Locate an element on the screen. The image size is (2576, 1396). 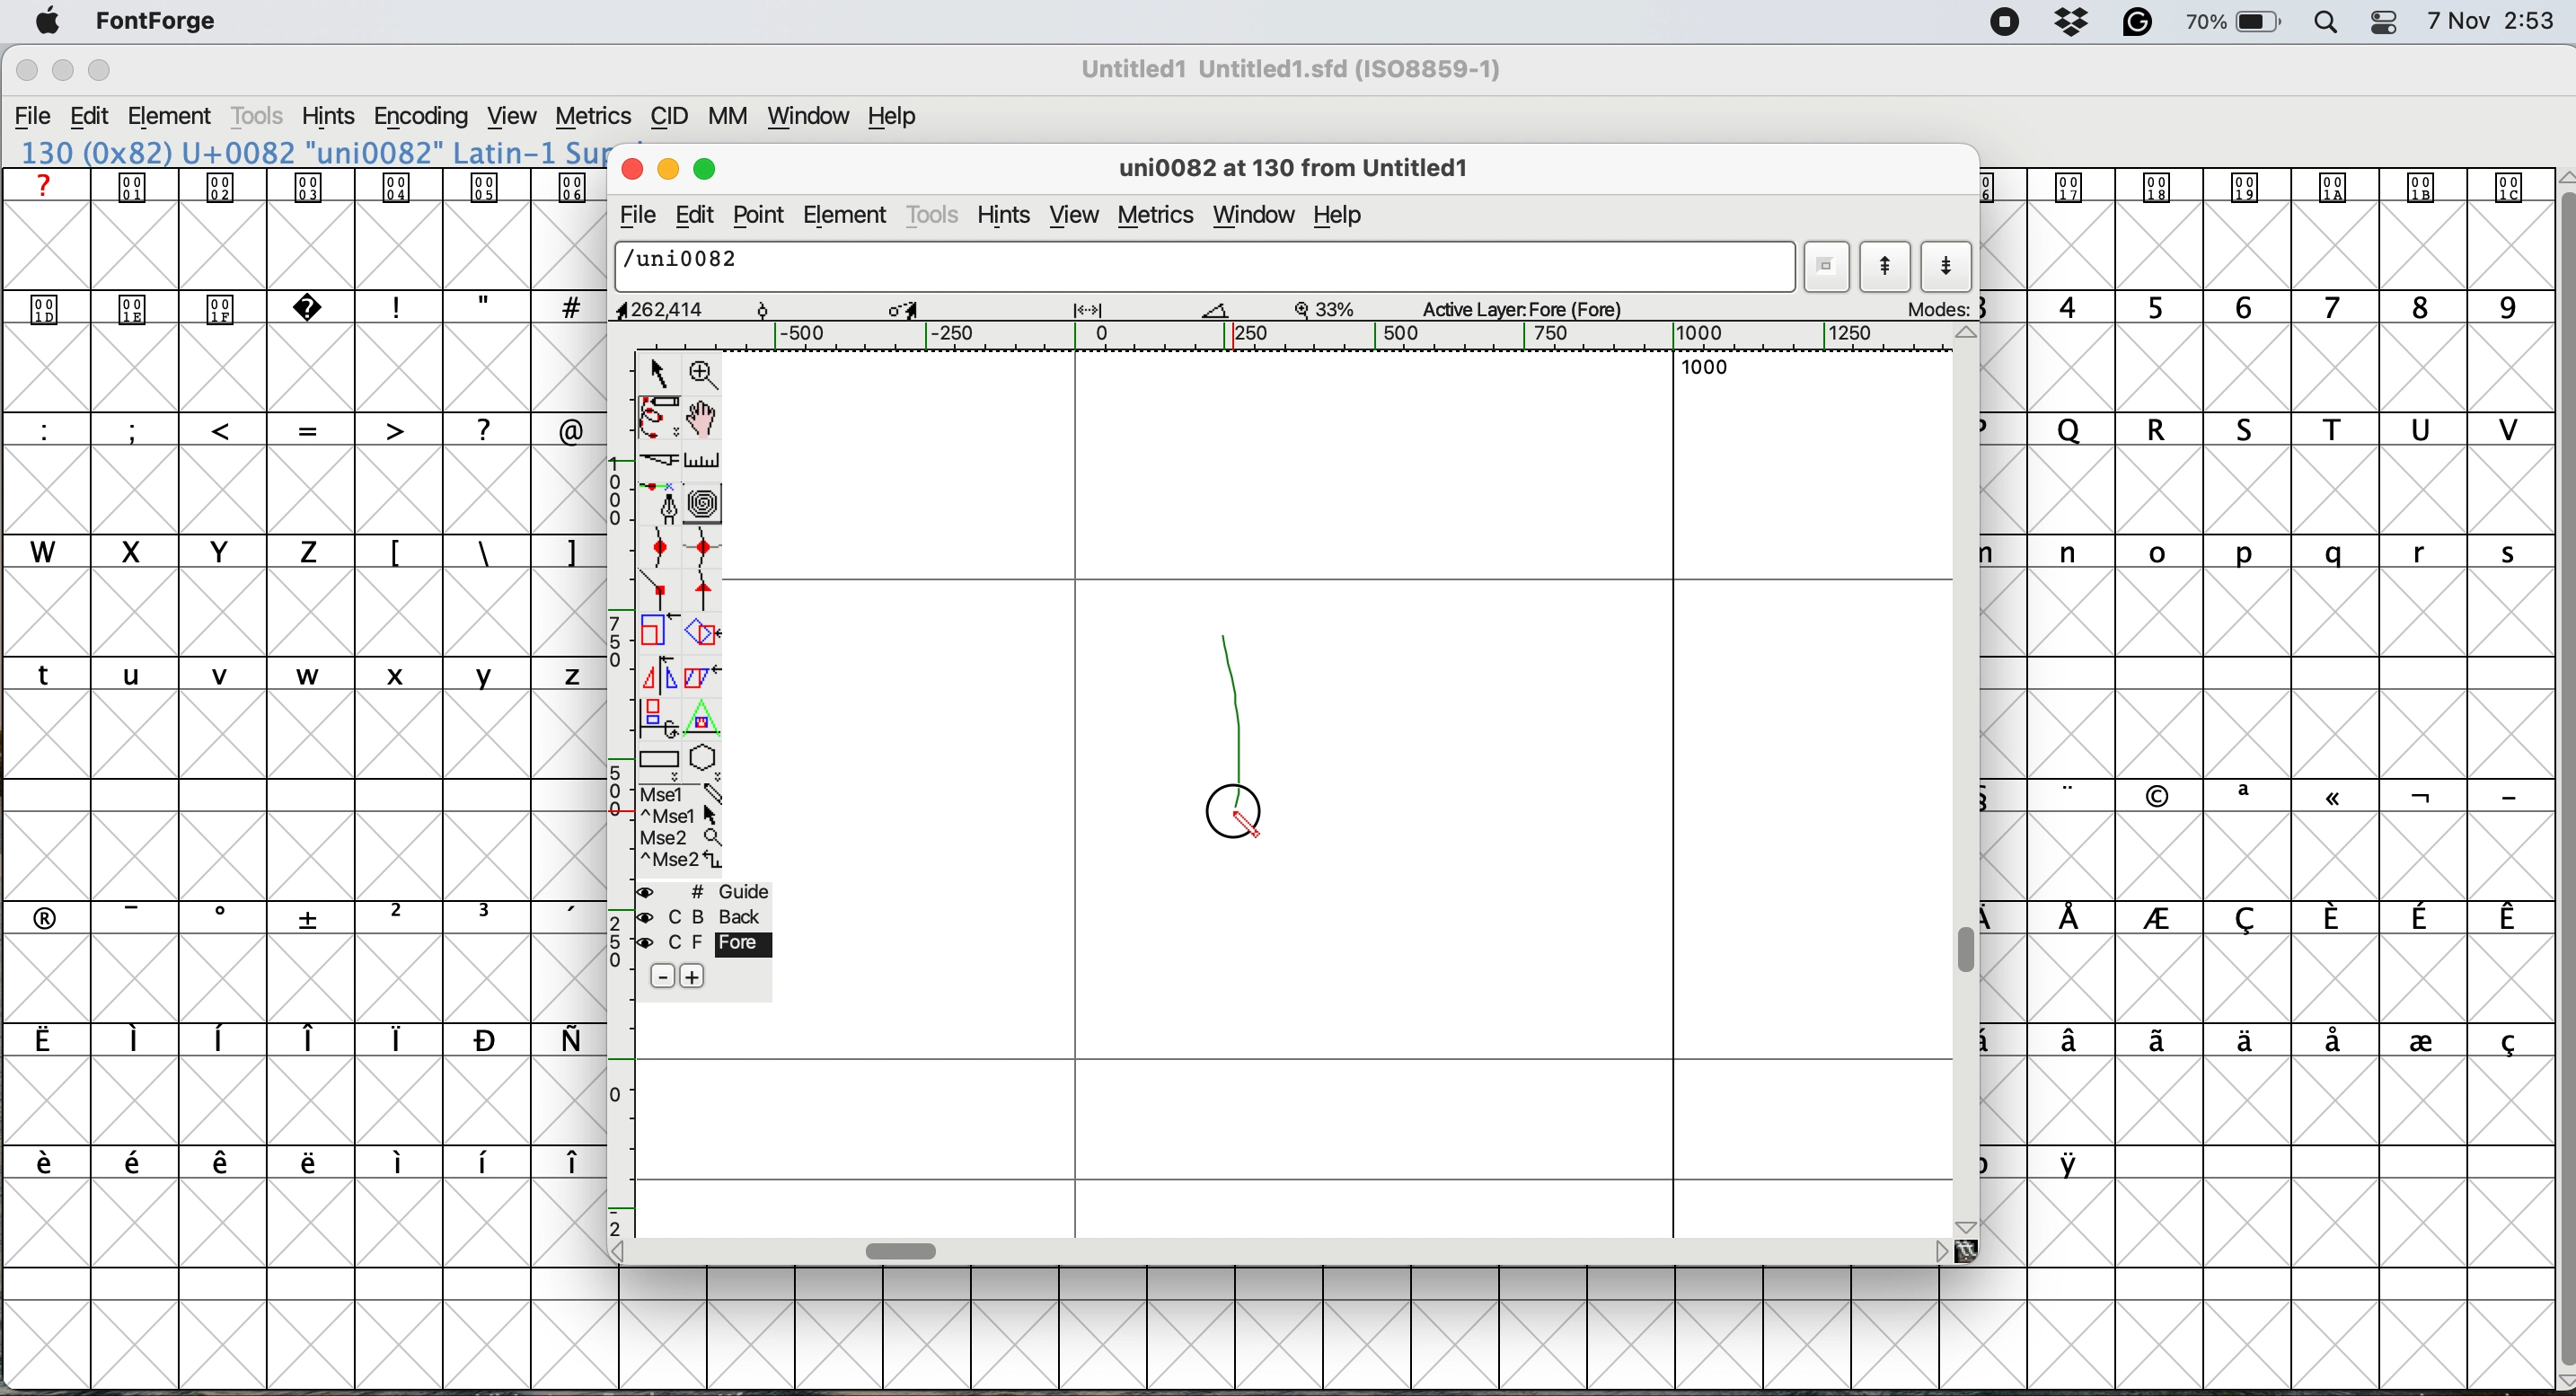
edit is located at coordinates (700, 215).